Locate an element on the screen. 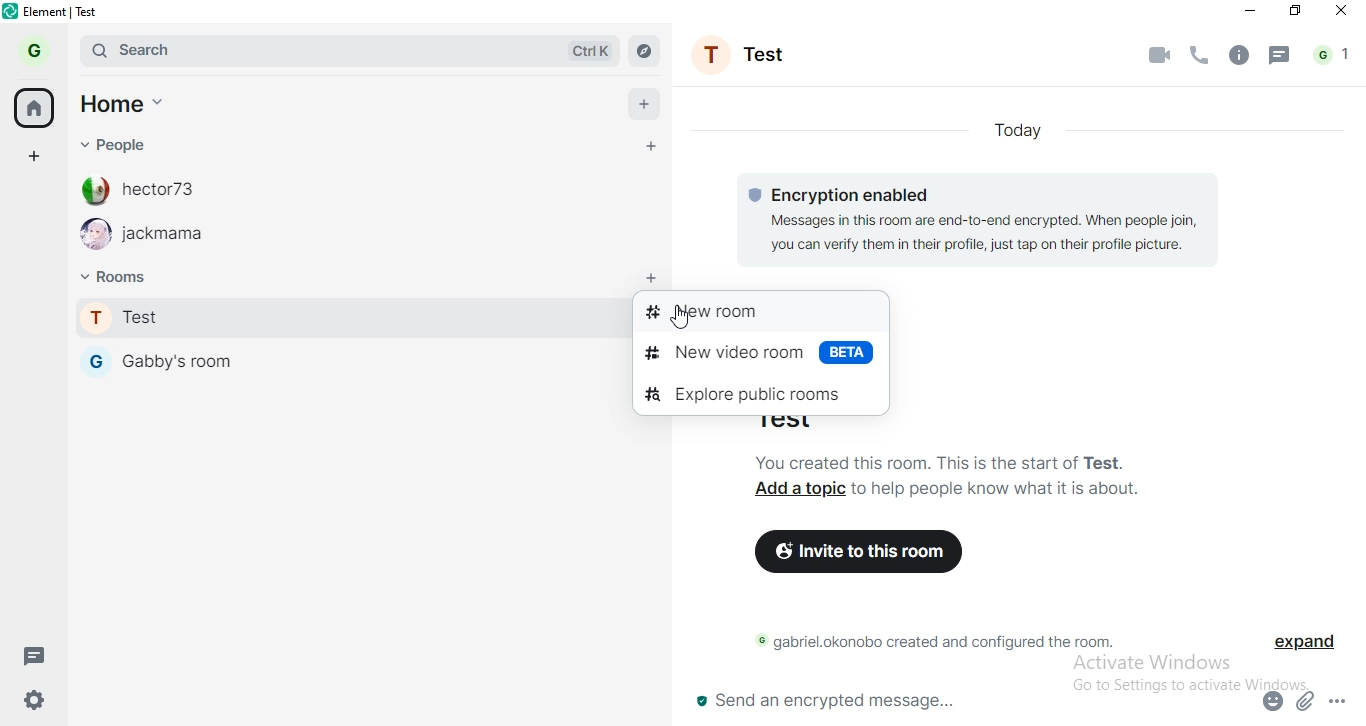  You created this room. This is the start of Test.
Add a topic to help people know what it is about. is located at coordinates (937, 473).